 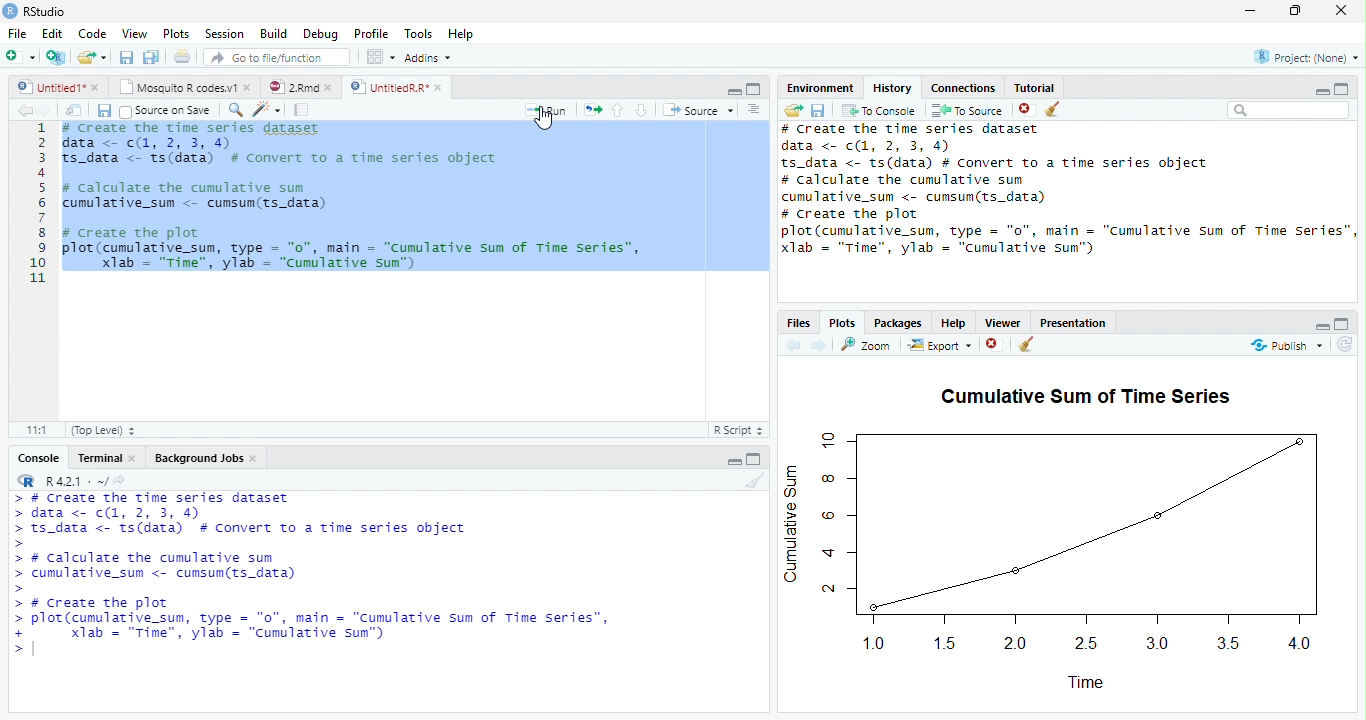 I want to click on Load Workspace, so click(x=796, y=114).